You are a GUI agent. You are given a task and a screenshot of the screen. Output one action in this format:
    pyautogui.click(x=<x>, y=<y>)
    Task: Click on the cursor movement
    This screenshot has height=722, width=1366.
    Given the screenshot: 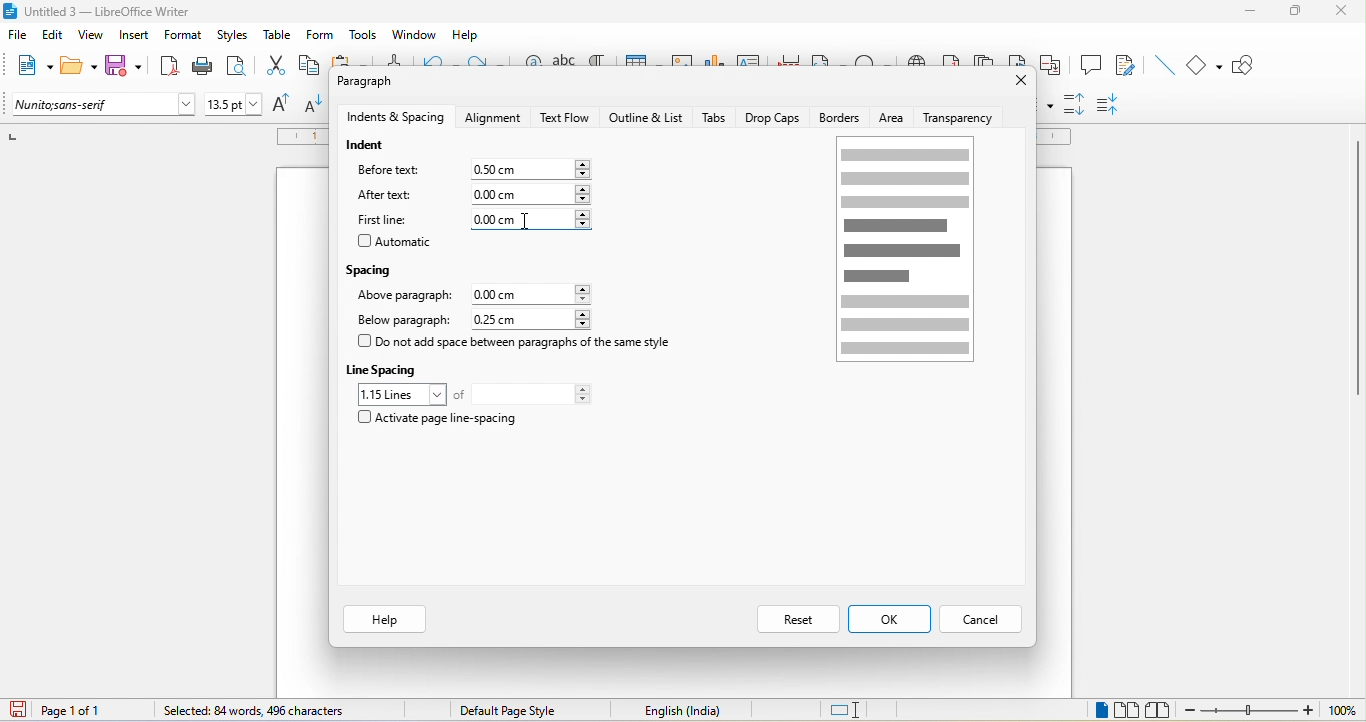 What is the action you would take?
    pyautogui.click(x=526, y=223)
    